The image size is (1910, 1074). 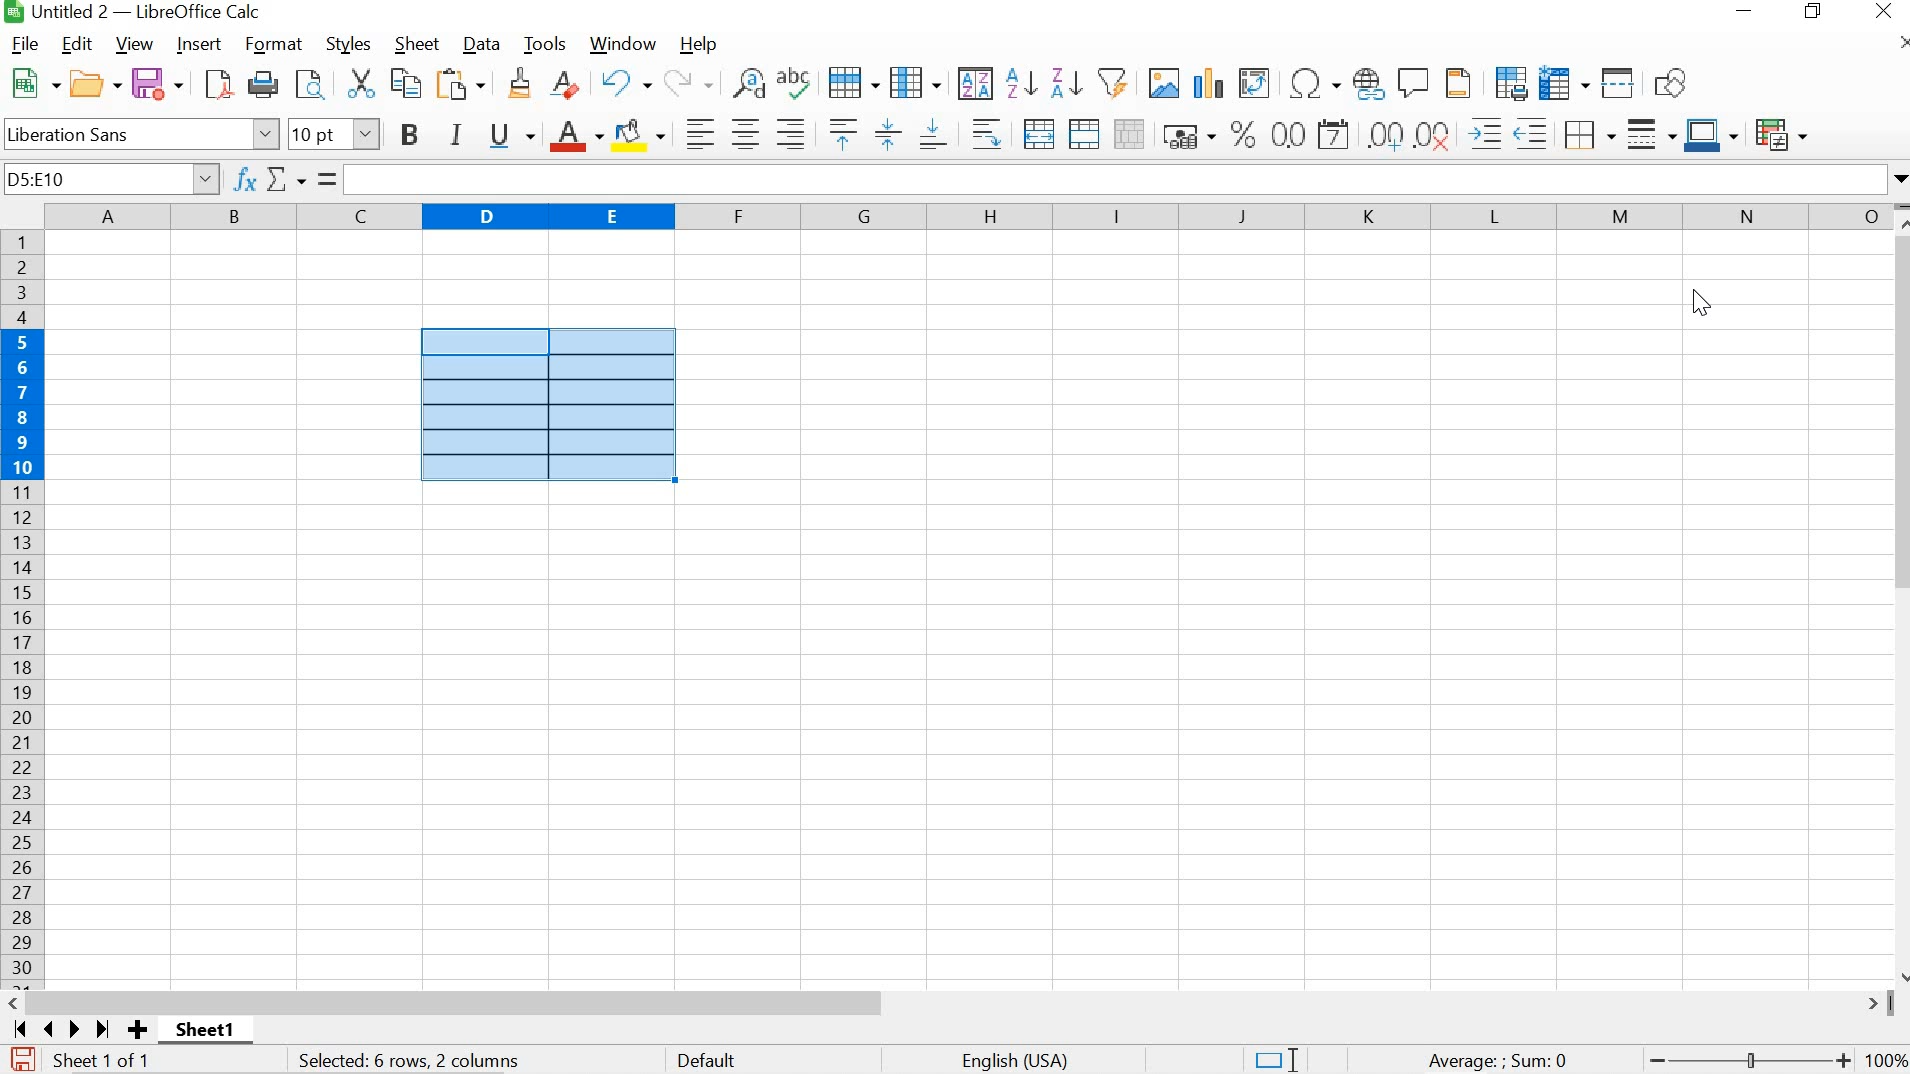 What do you see at coordinates (931, 136) in the screenshot?
I see `ALIGN BOTTOM` at bounding box center [931, 136].